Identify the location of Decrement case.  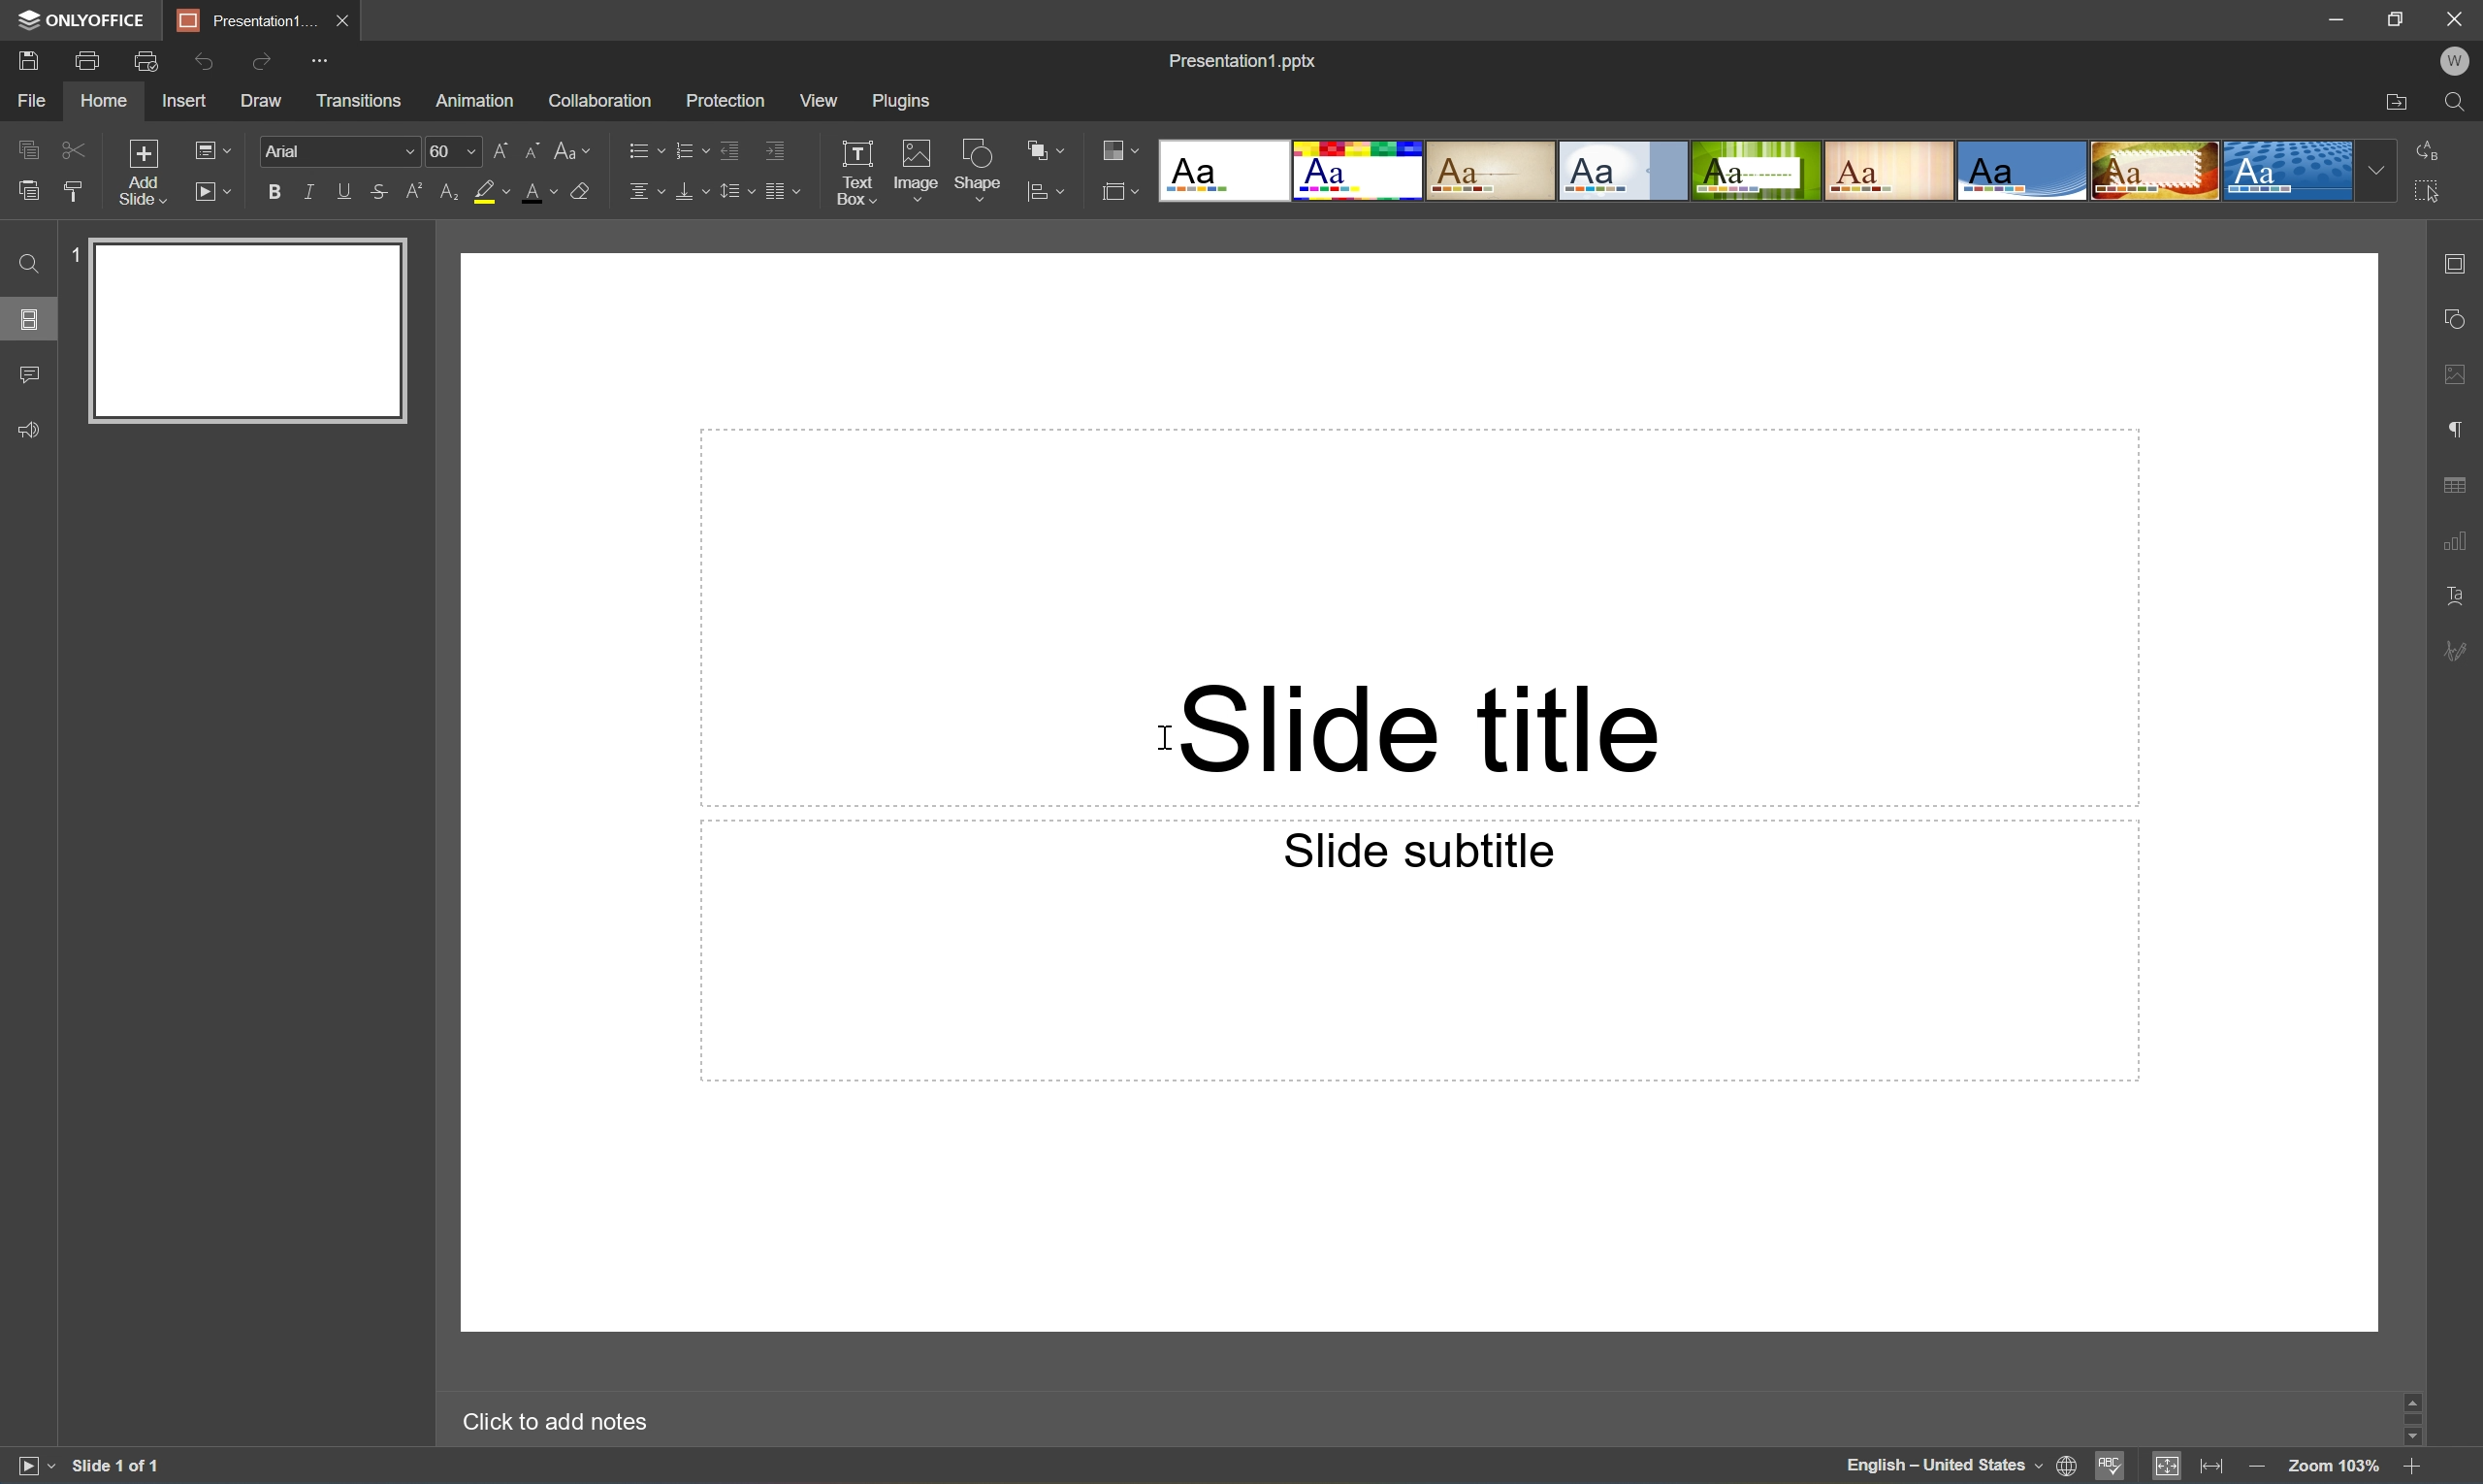
(529, 147).